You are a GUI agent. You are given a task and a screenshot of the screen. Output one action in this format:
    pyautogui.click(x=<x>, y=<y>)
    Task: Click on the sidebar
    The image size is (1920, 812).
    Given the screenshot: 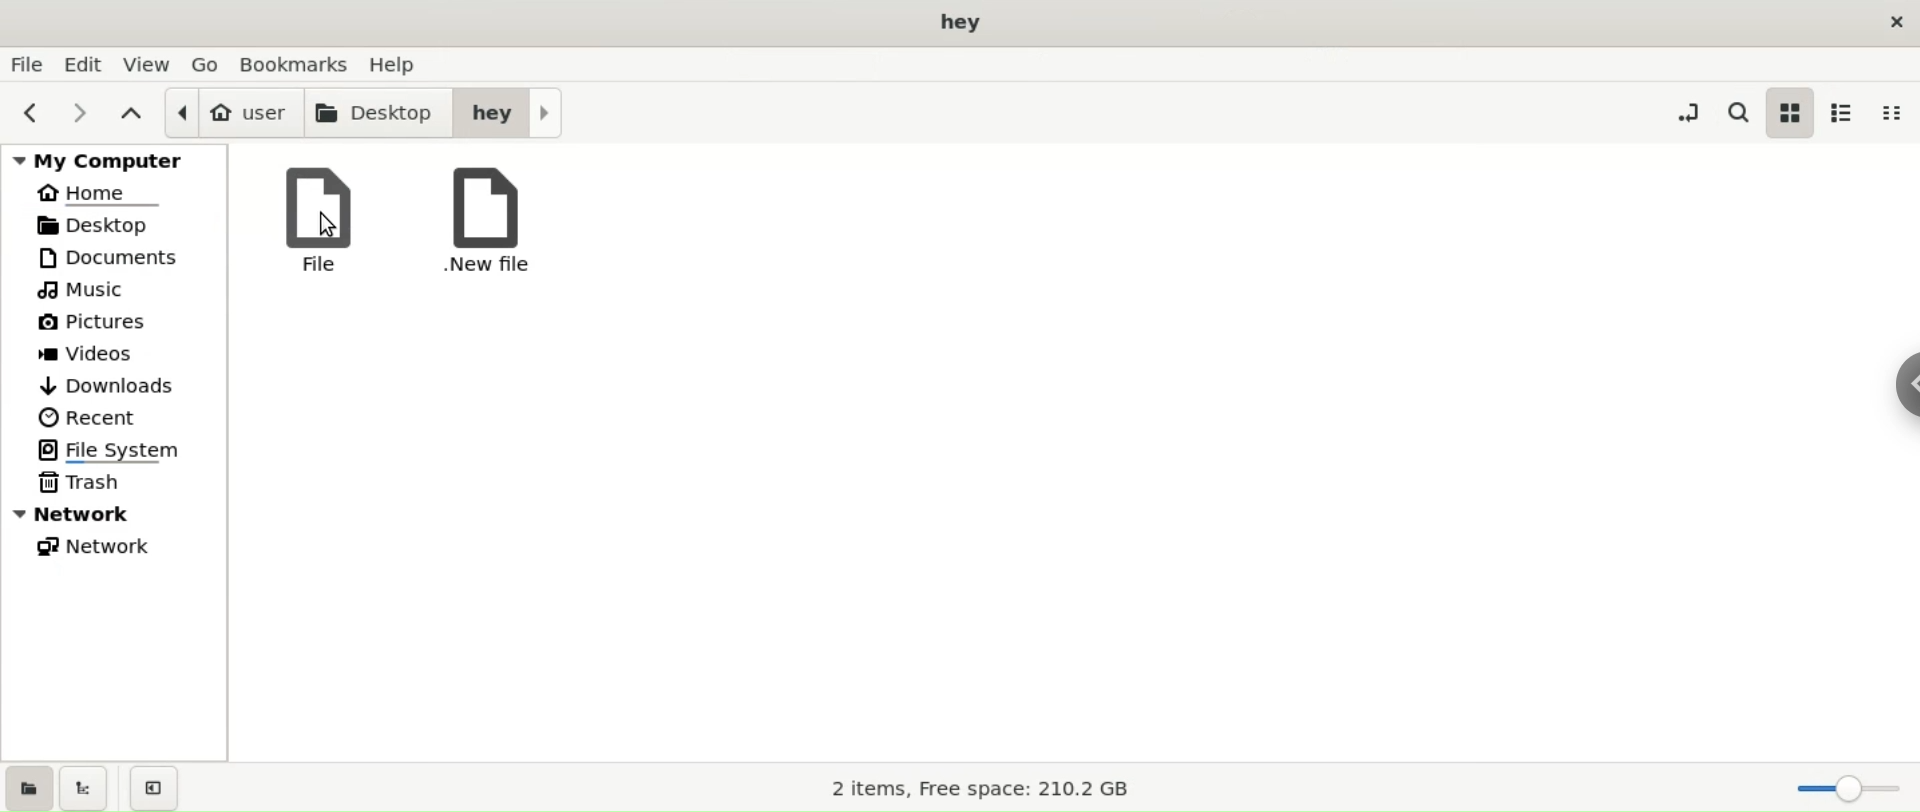 What is the action you would take?
    pyautogui.click(x=1890, y=379)
    